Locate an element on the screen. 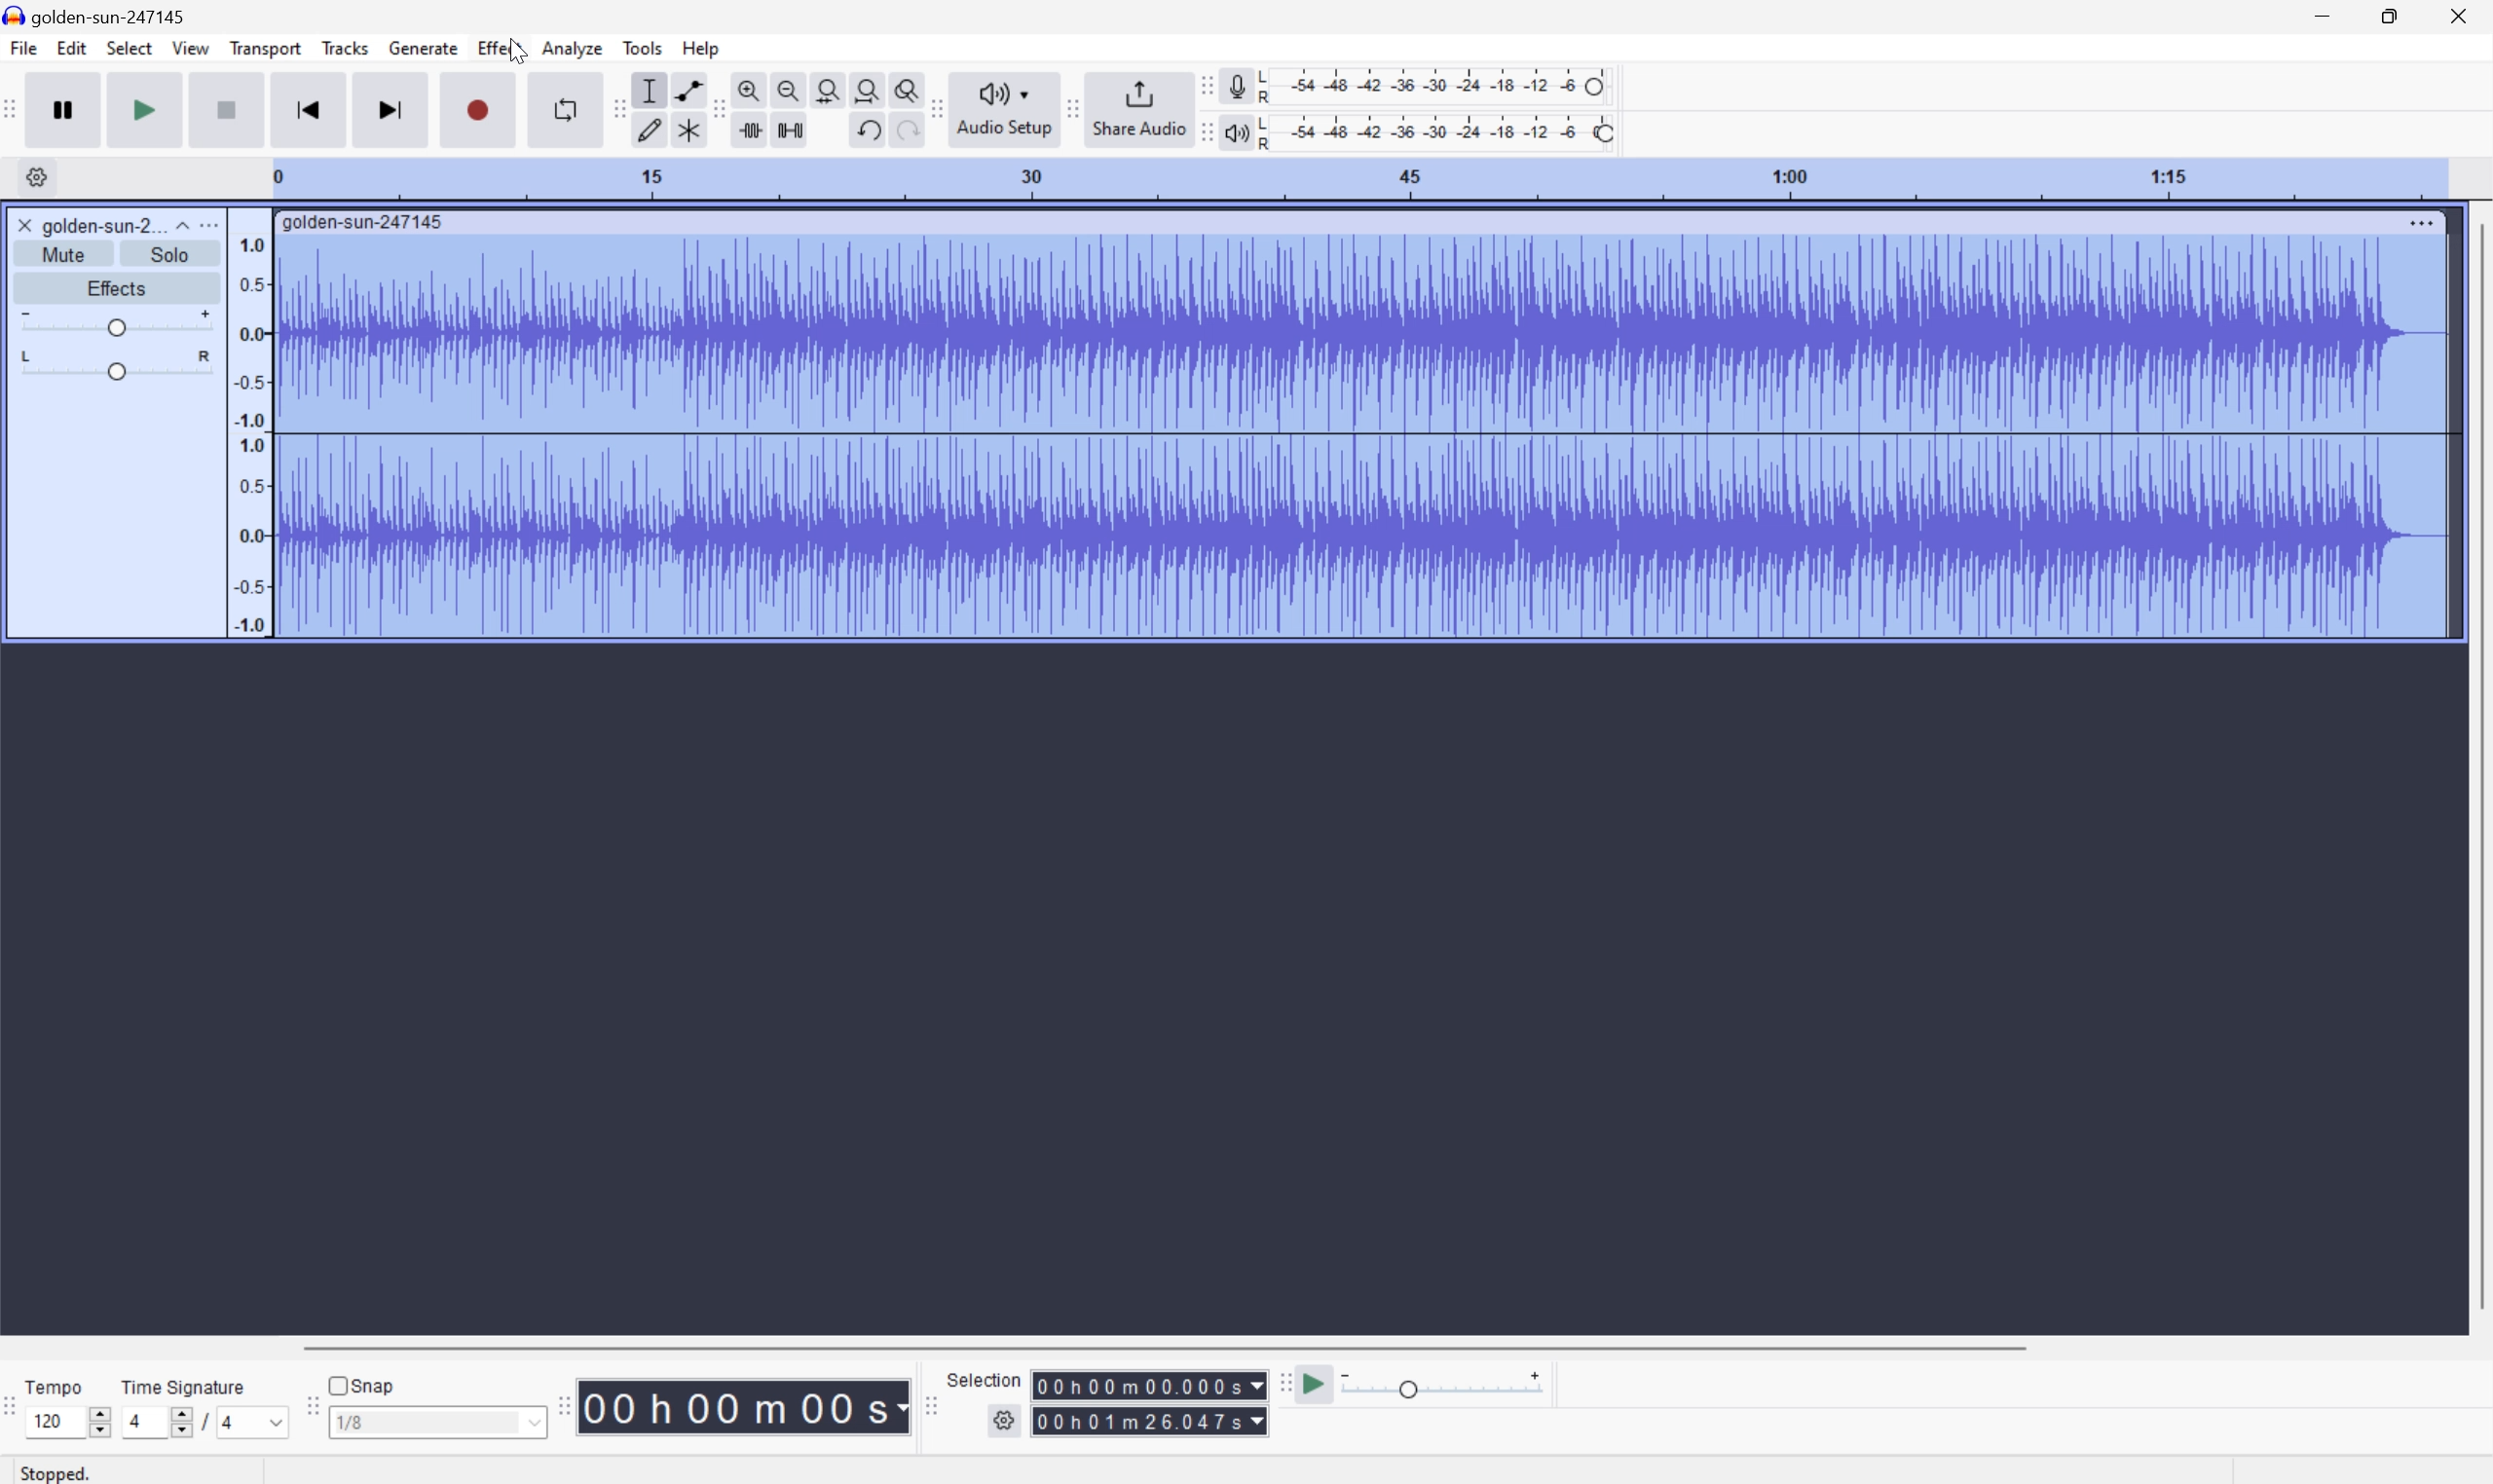  Audio Setup is located at coordinates (1004, 110).